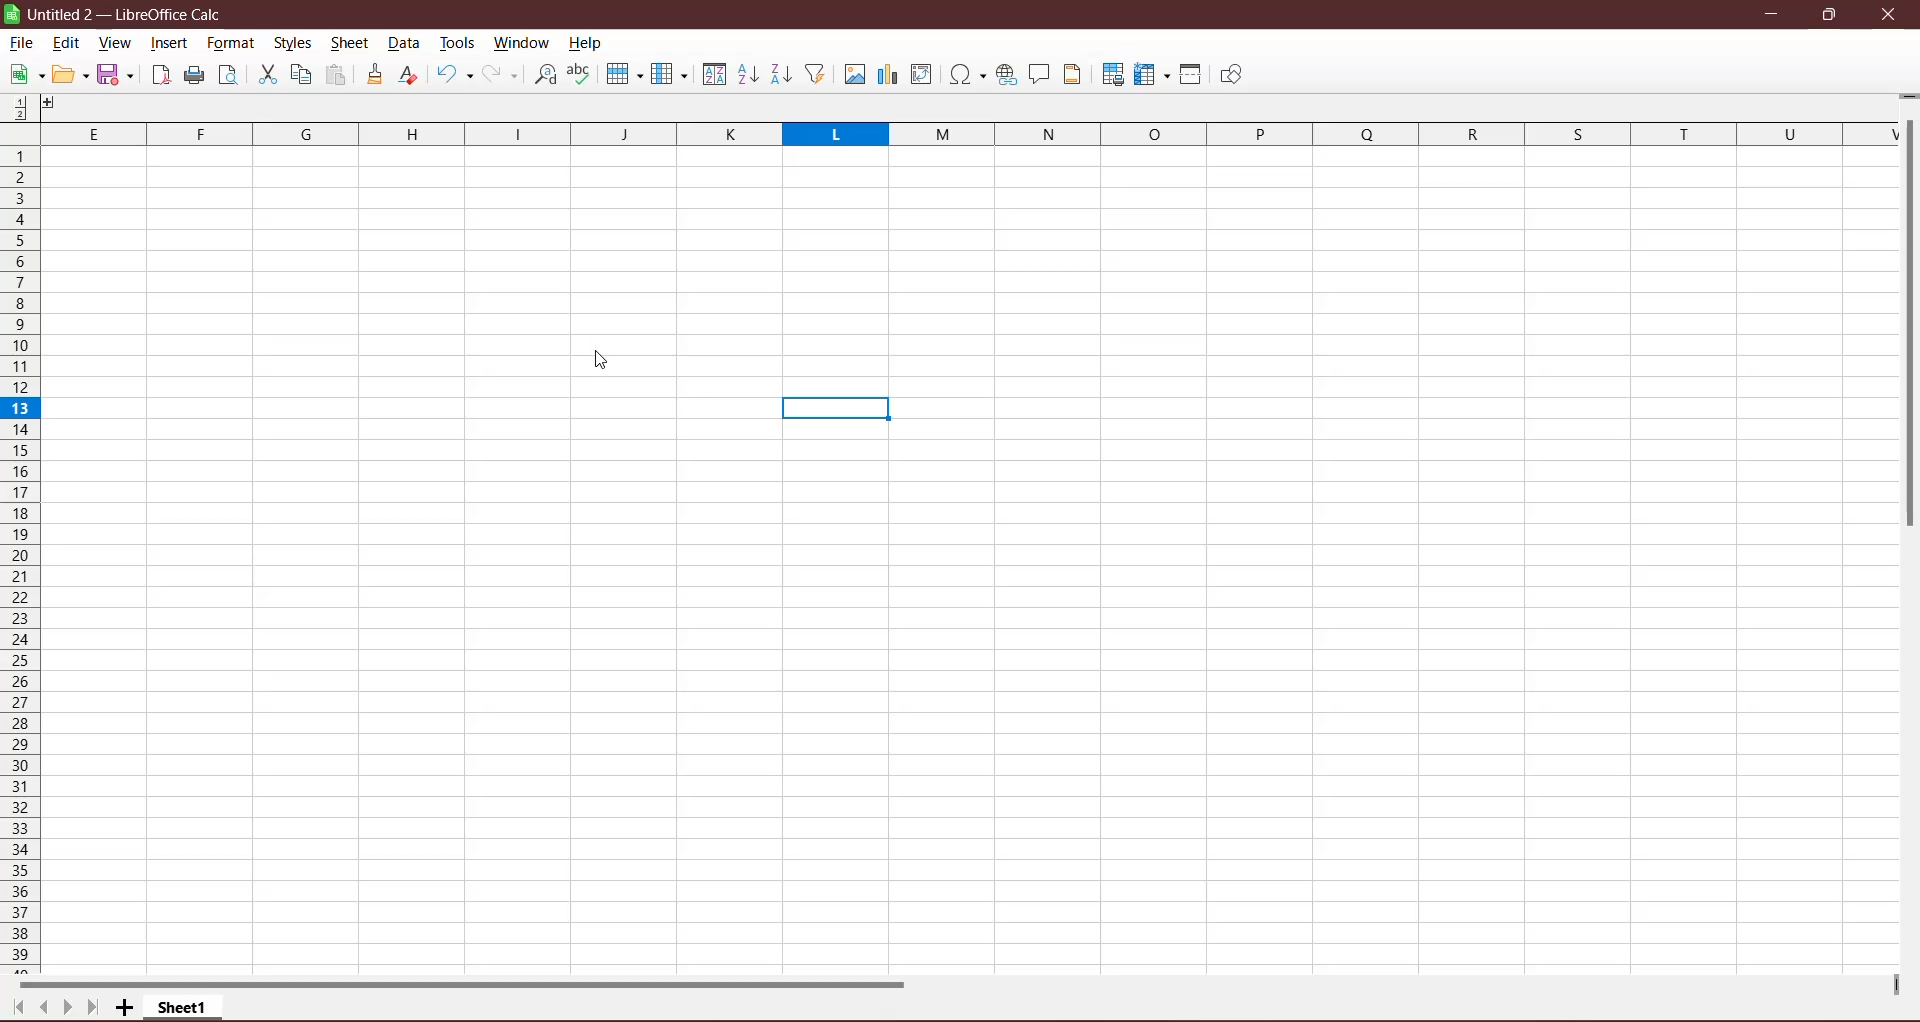 The height and width of the screenshot is (1022, 1920). I want to click on Columns, so click(669, 74).